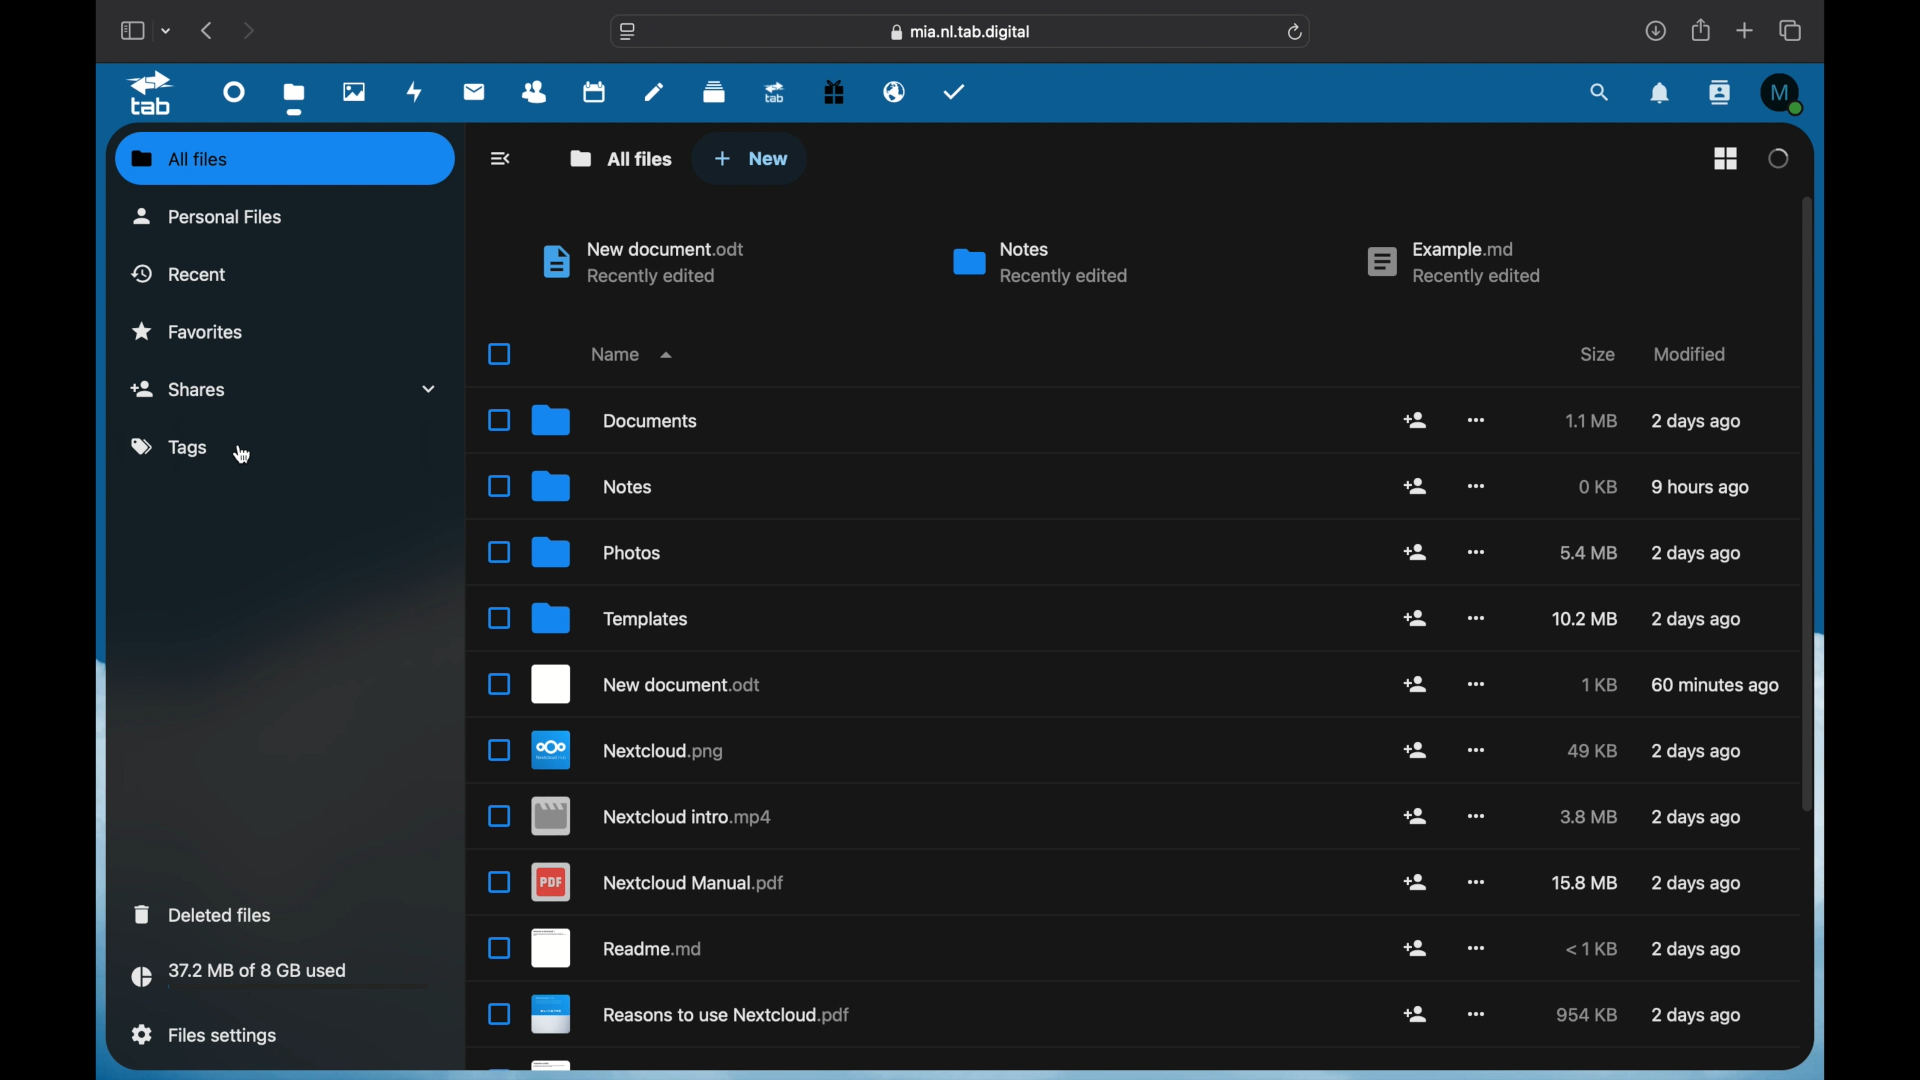 The width and height of the screenshot is (1920, 1080). I want to click on previous, so click(208, 29).